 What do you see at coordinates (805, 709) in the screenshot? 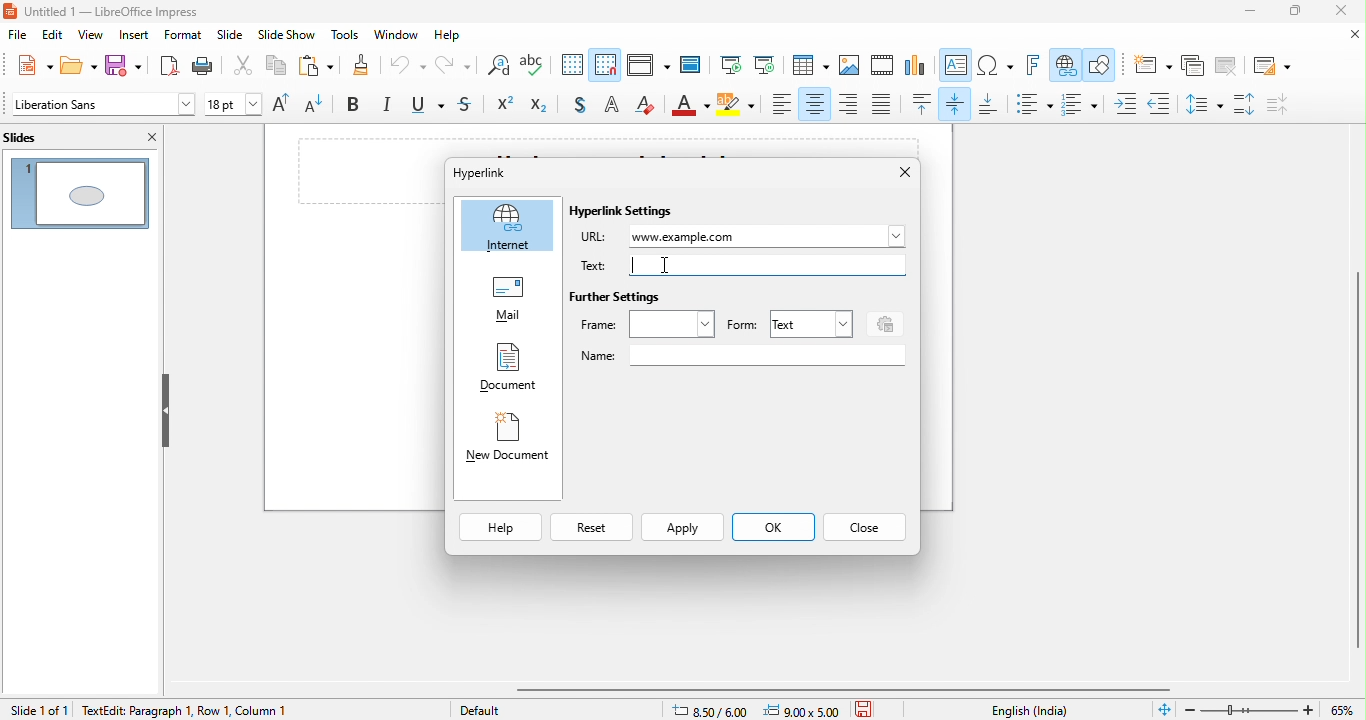
I see `9.00 x5.00` at bounding box center [805, 709].